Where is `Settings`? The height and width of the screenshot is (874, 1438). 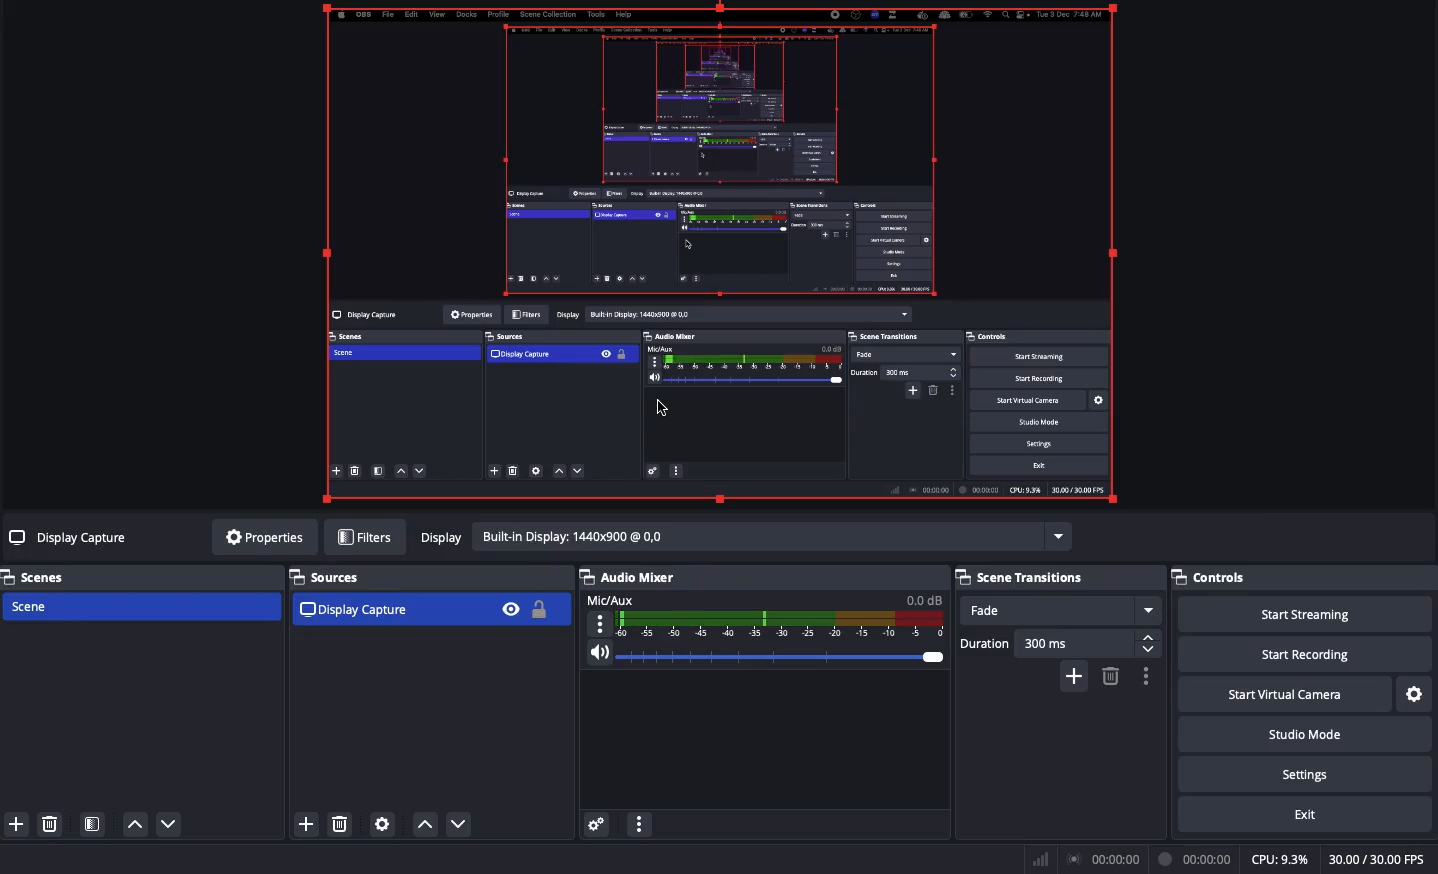
Settings is located at coordinates (385, 825).